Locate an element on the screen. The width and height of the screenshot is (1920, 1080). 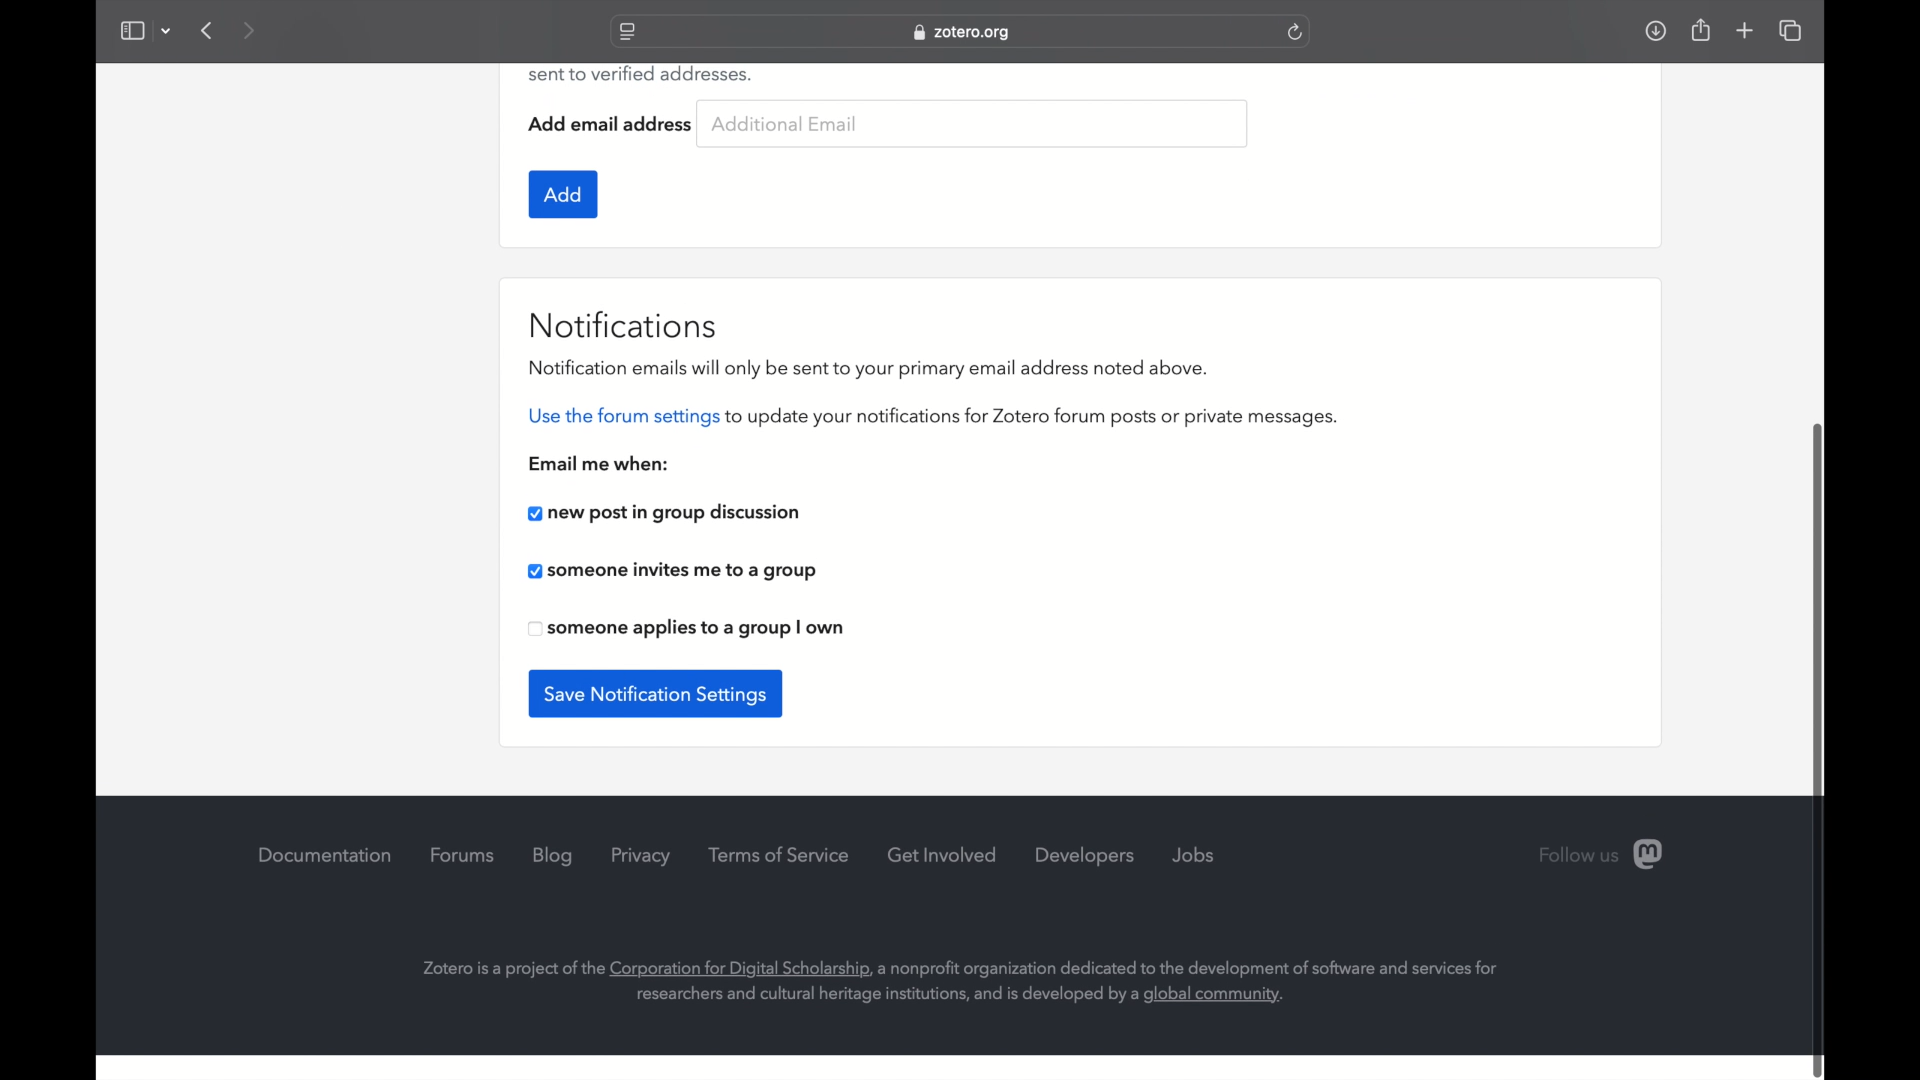
add is located at coordinates (563, 195).